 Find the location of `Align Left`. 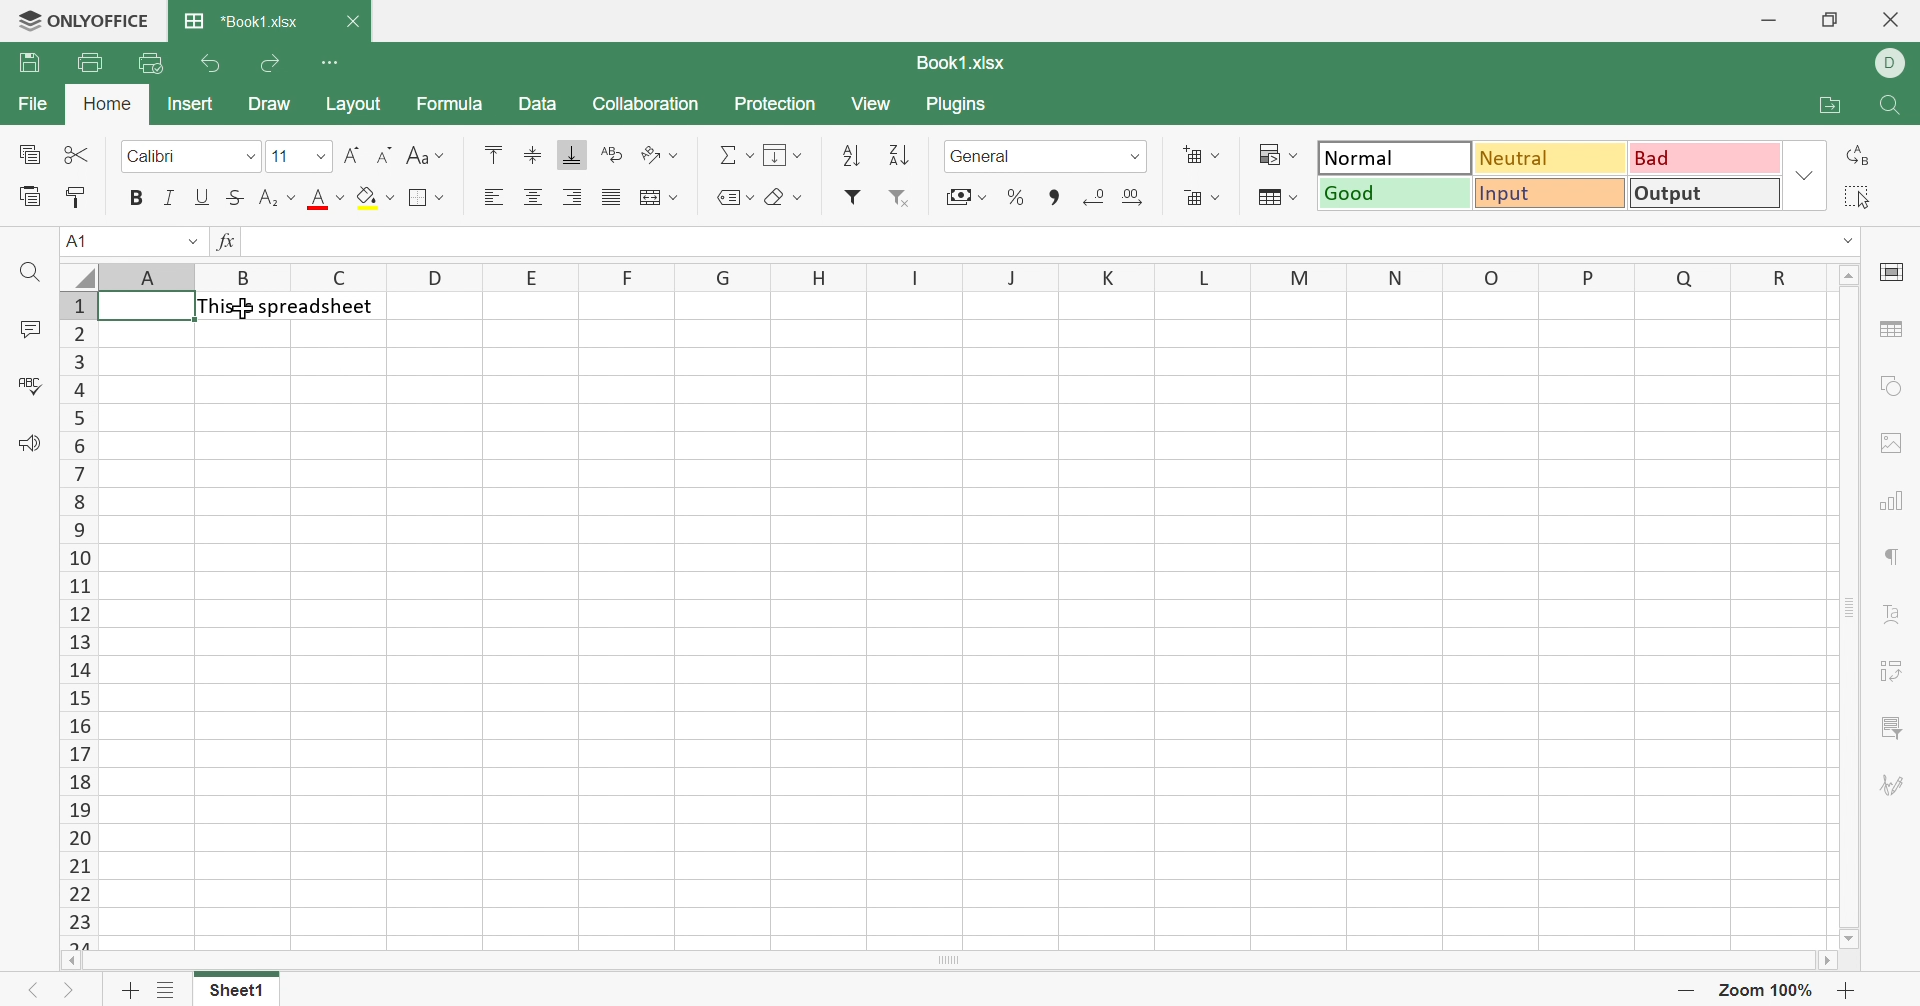

Align Left is located at coordinates (497, 198).